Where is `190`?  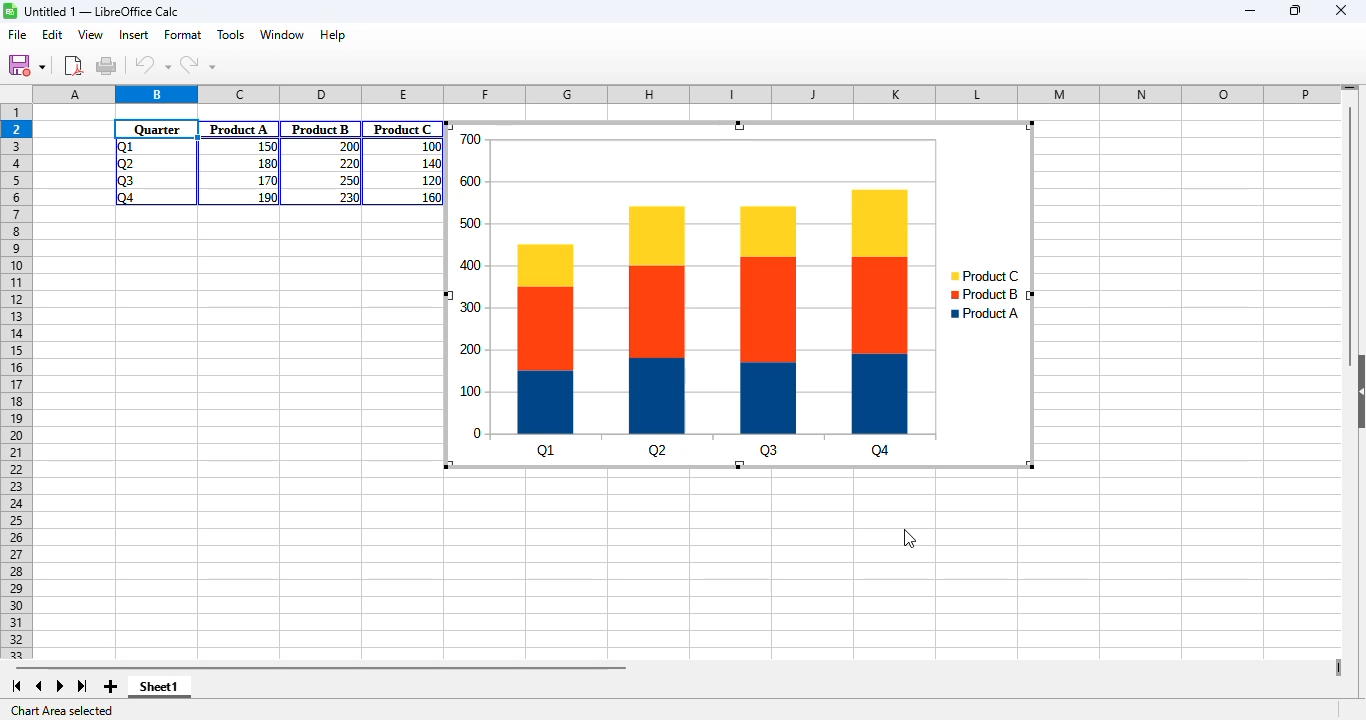 190 is located at coordinates (267, 197).